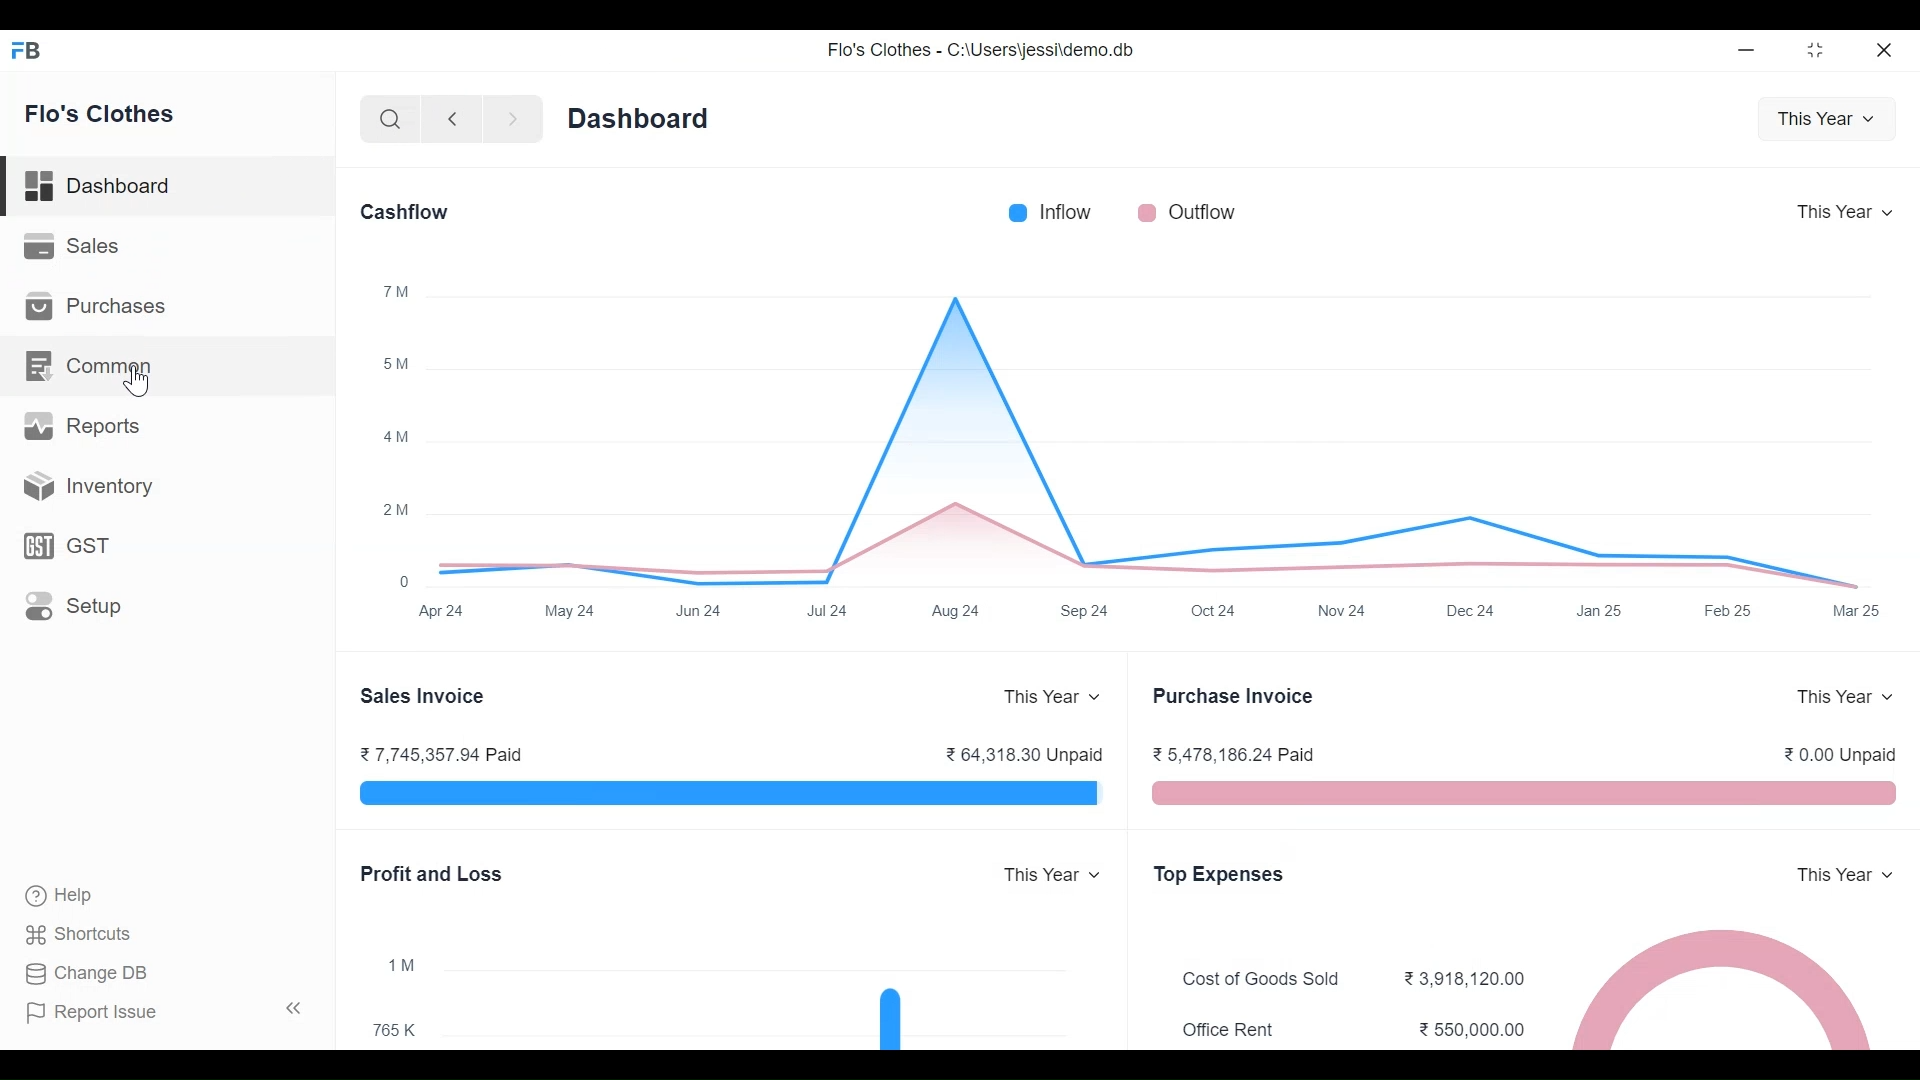  What do you see at coordinates (57, 893) in the screenshot?
I see `Help` at bounding box center [57, 893].